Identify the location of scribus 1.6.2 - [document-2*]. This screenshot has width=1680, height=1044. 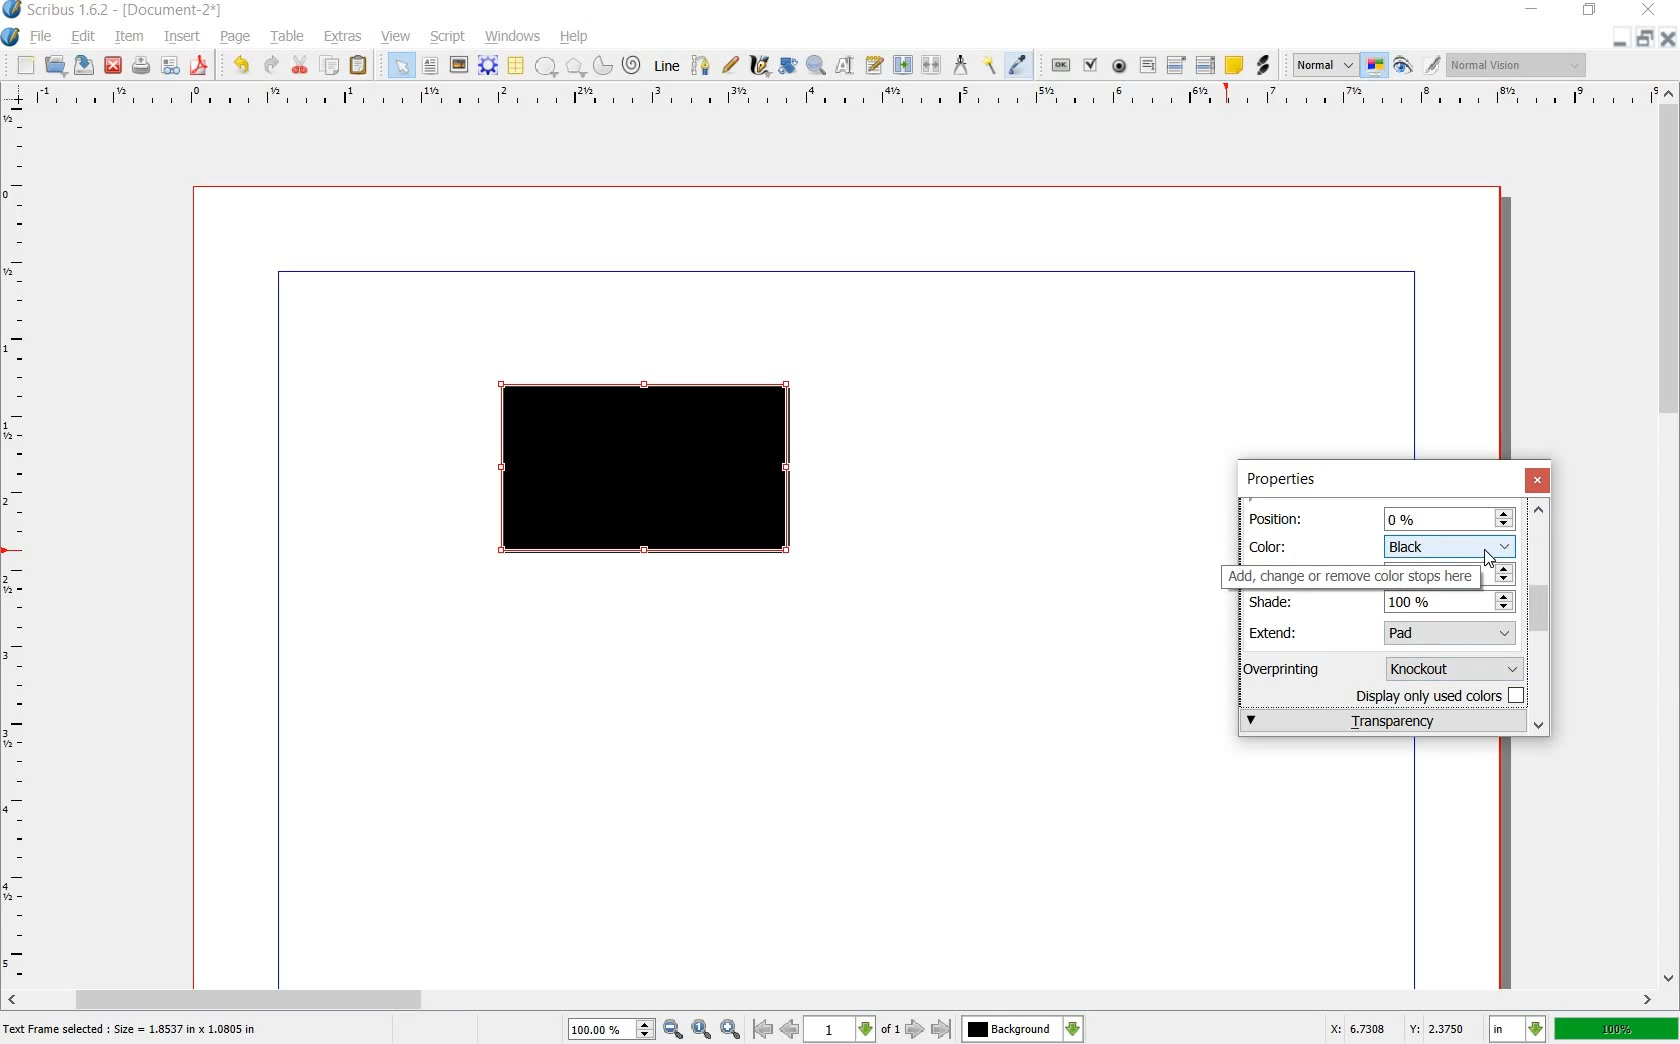
(132, 11).